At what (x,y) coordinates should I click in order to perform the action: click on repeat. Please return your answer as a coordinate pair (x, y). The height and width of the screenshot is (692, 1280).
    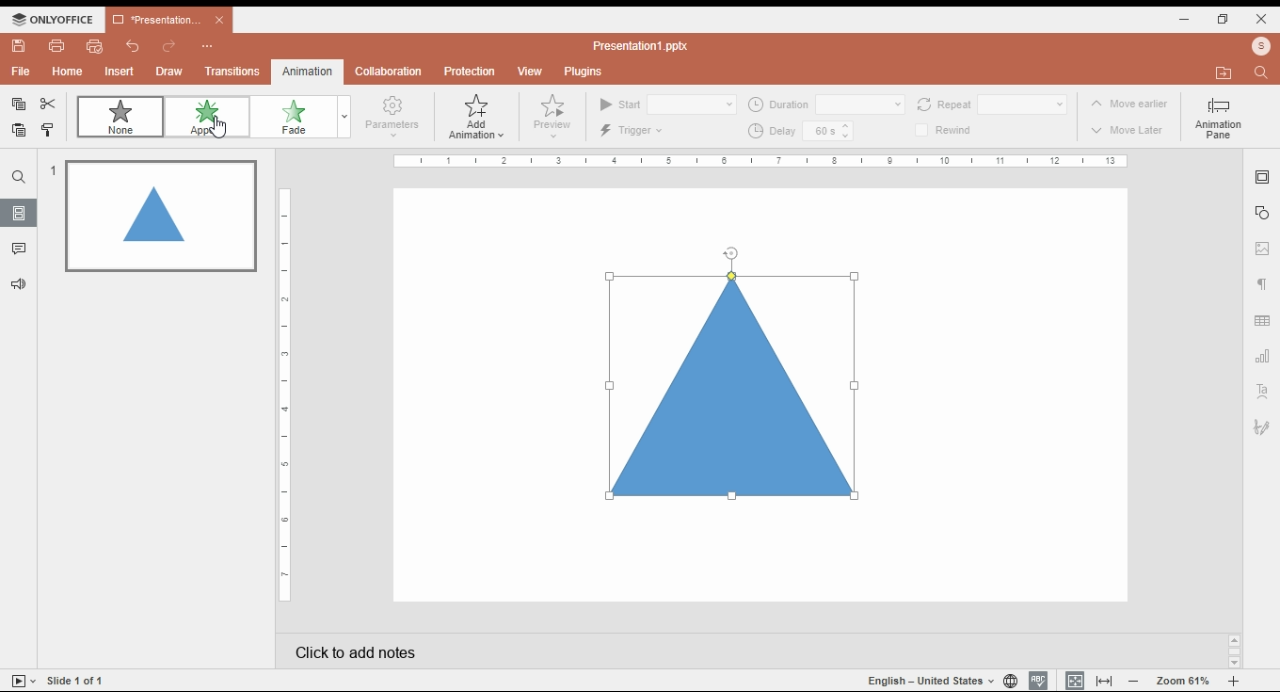
    Looking at the image, I should click on (944, 103).